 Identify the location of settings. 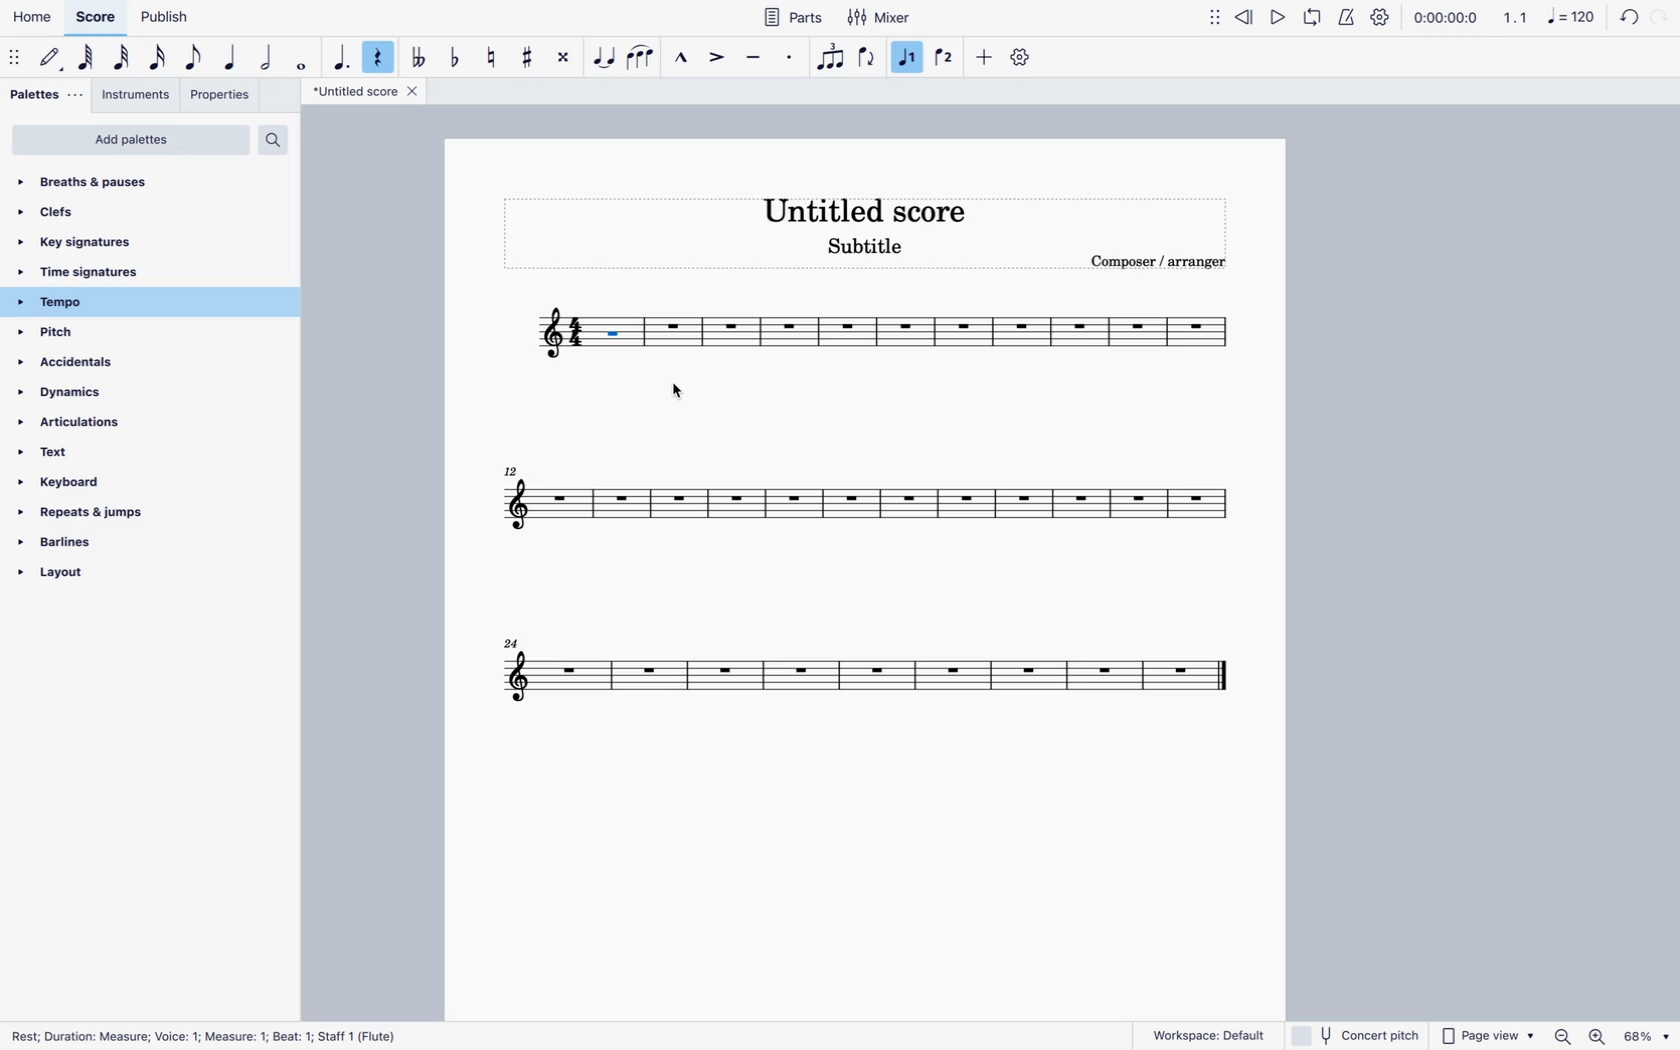
(1022, 59).